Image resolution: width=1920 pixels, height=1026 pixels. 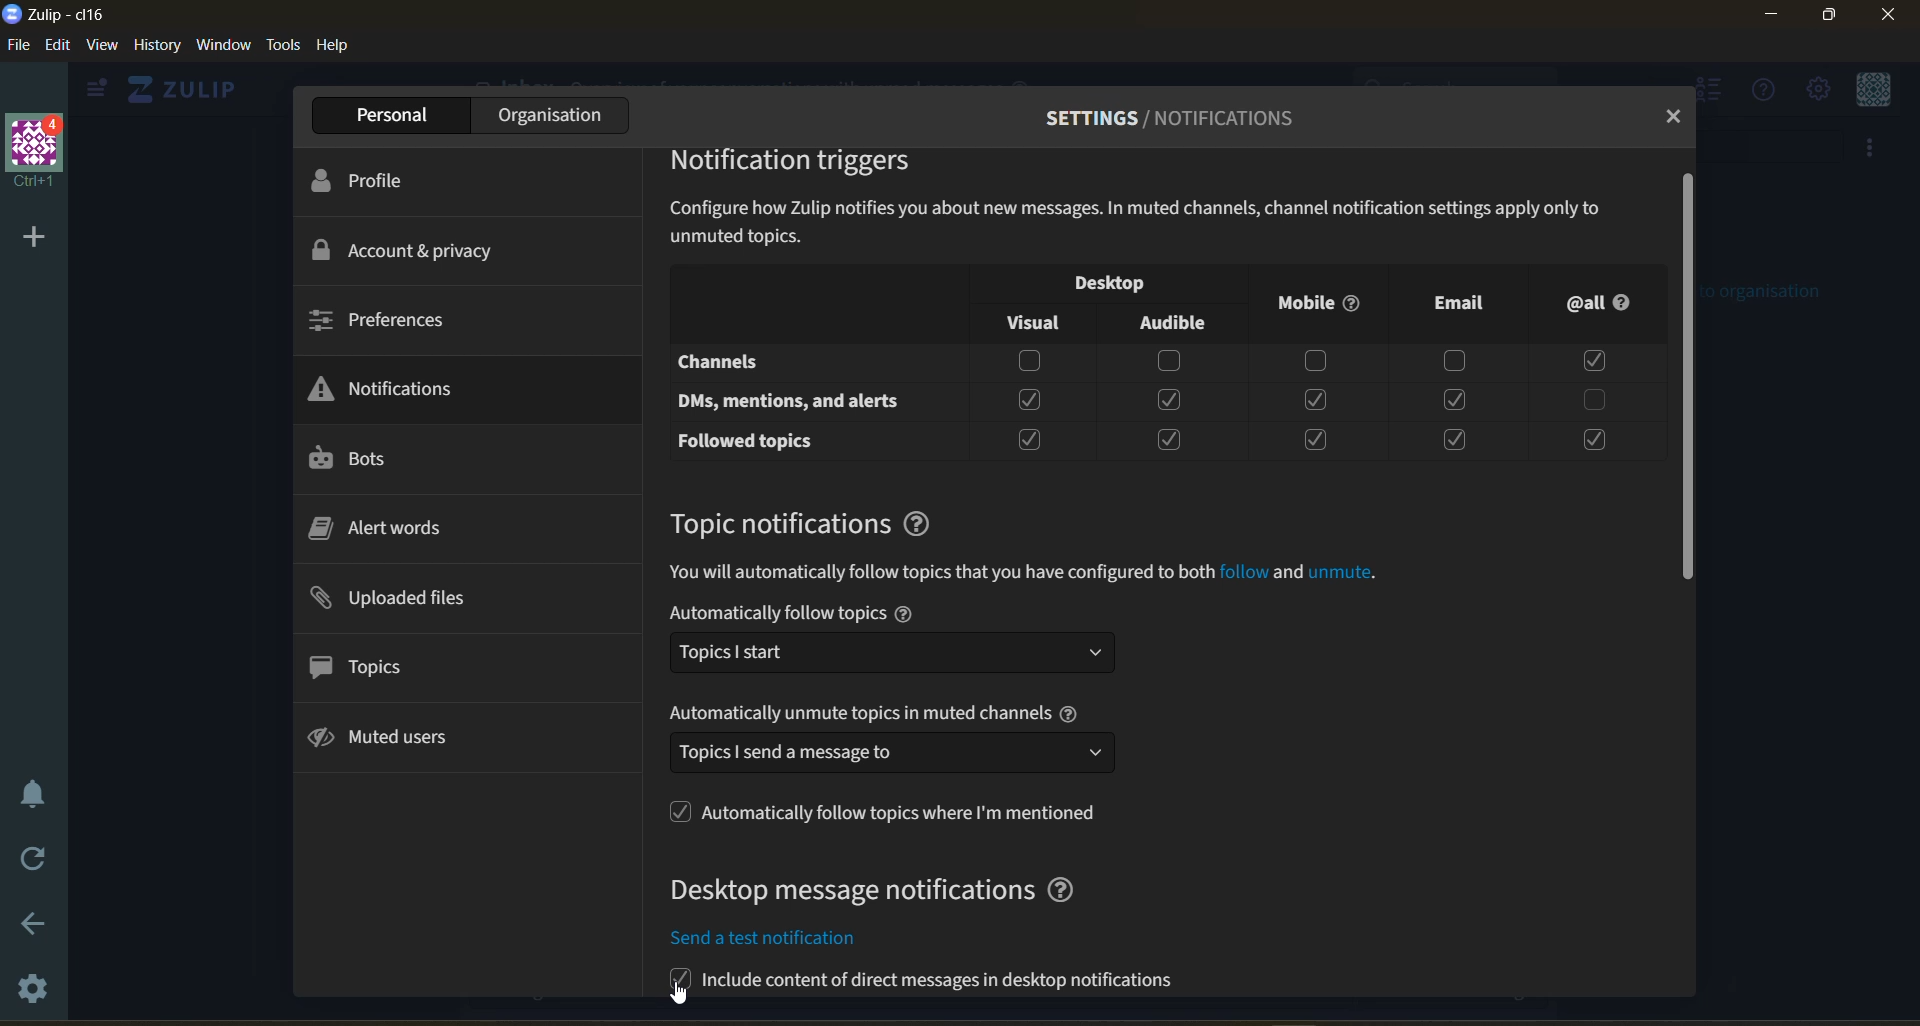 I want to click on DMs, so click(x=799, y=398).